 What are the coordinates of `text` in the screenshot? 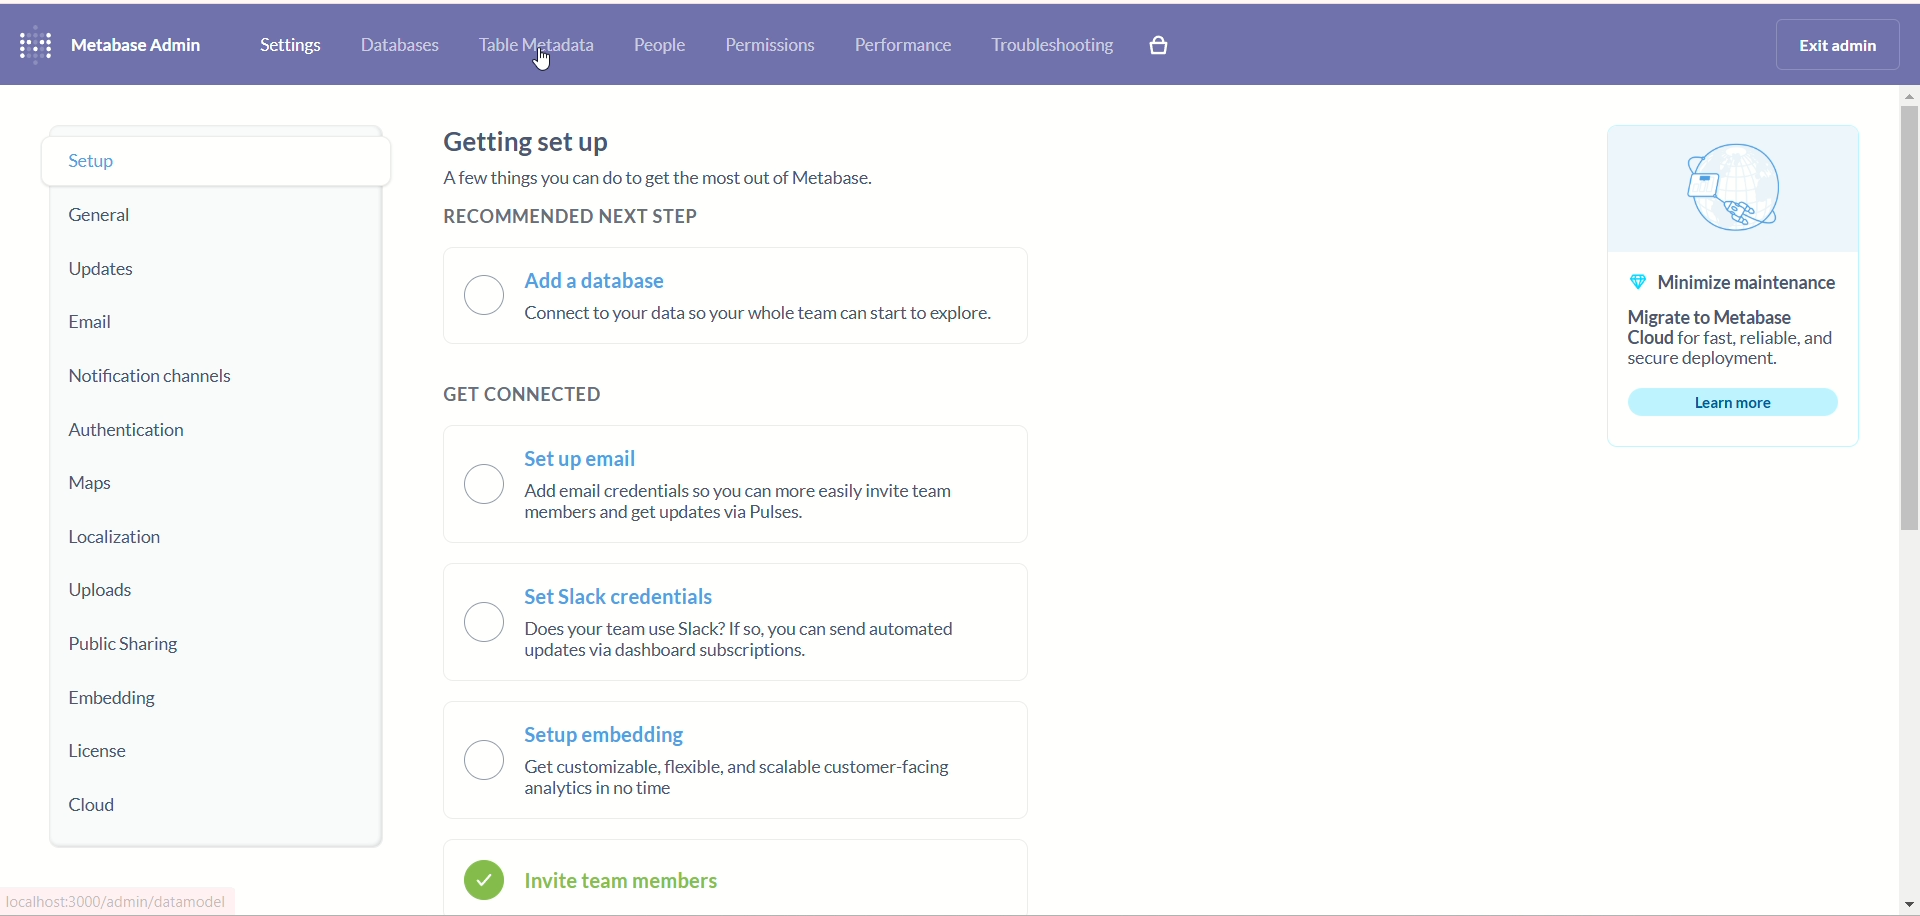 It's located at (772, 317).